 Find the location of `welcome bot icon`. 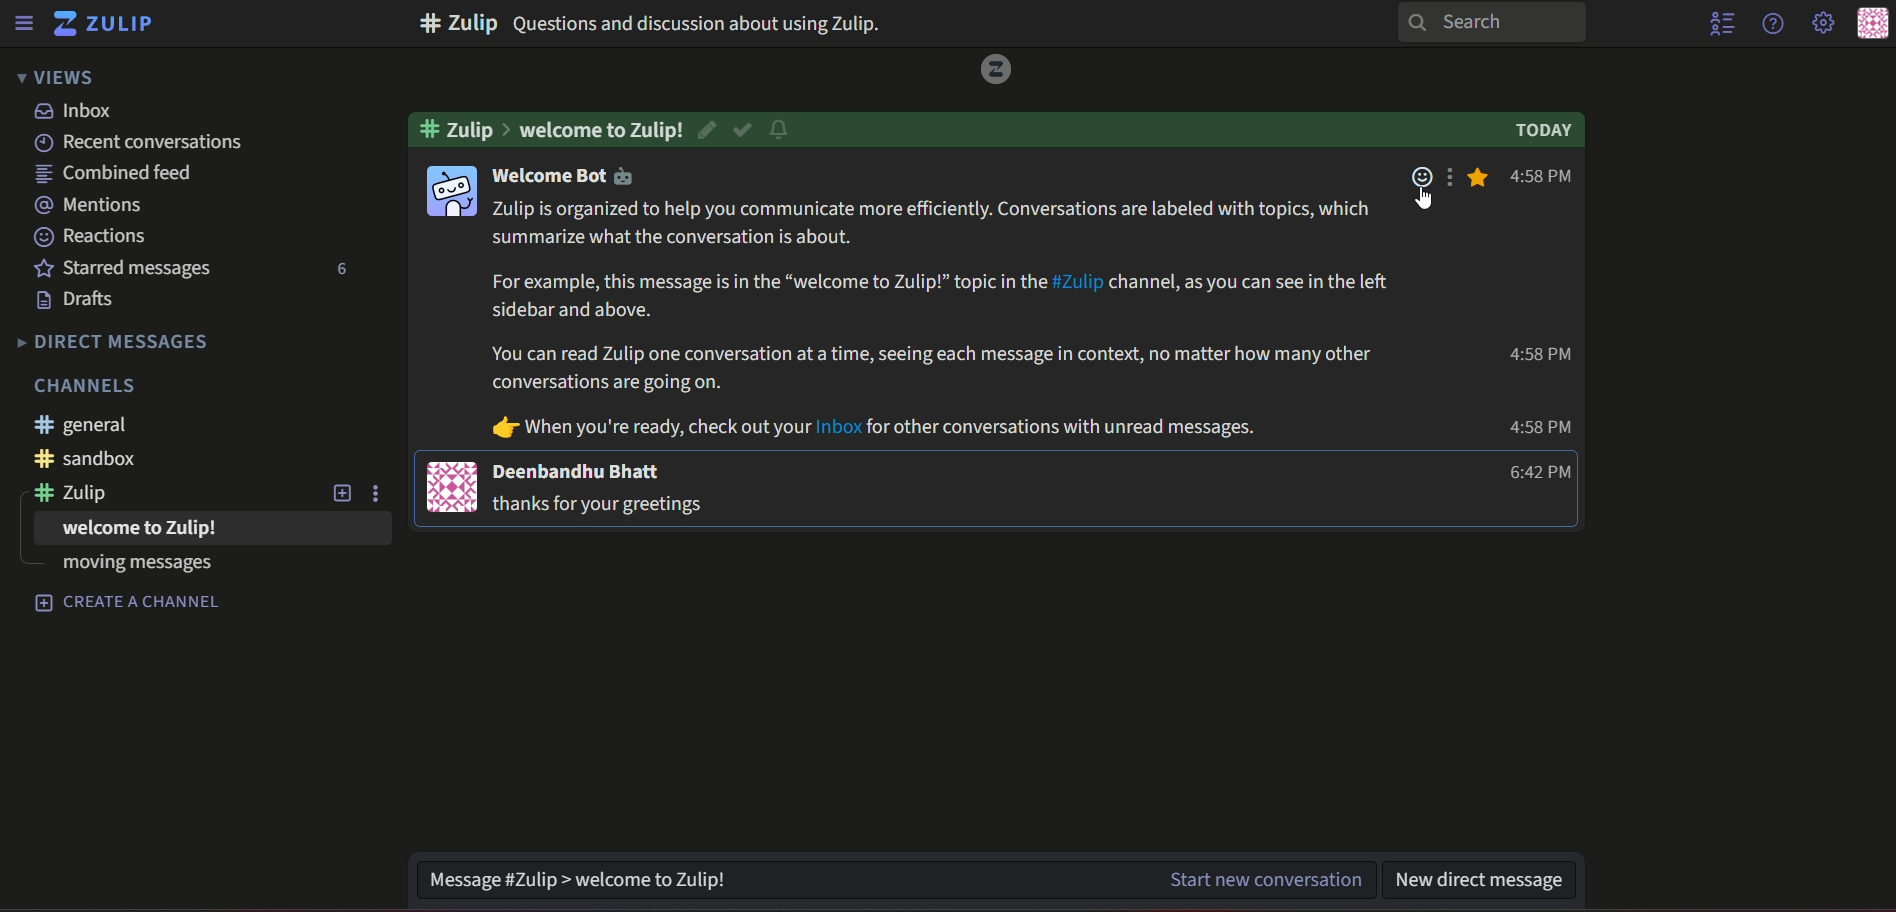

welcome bot icon is located at coordinates (454, 191).